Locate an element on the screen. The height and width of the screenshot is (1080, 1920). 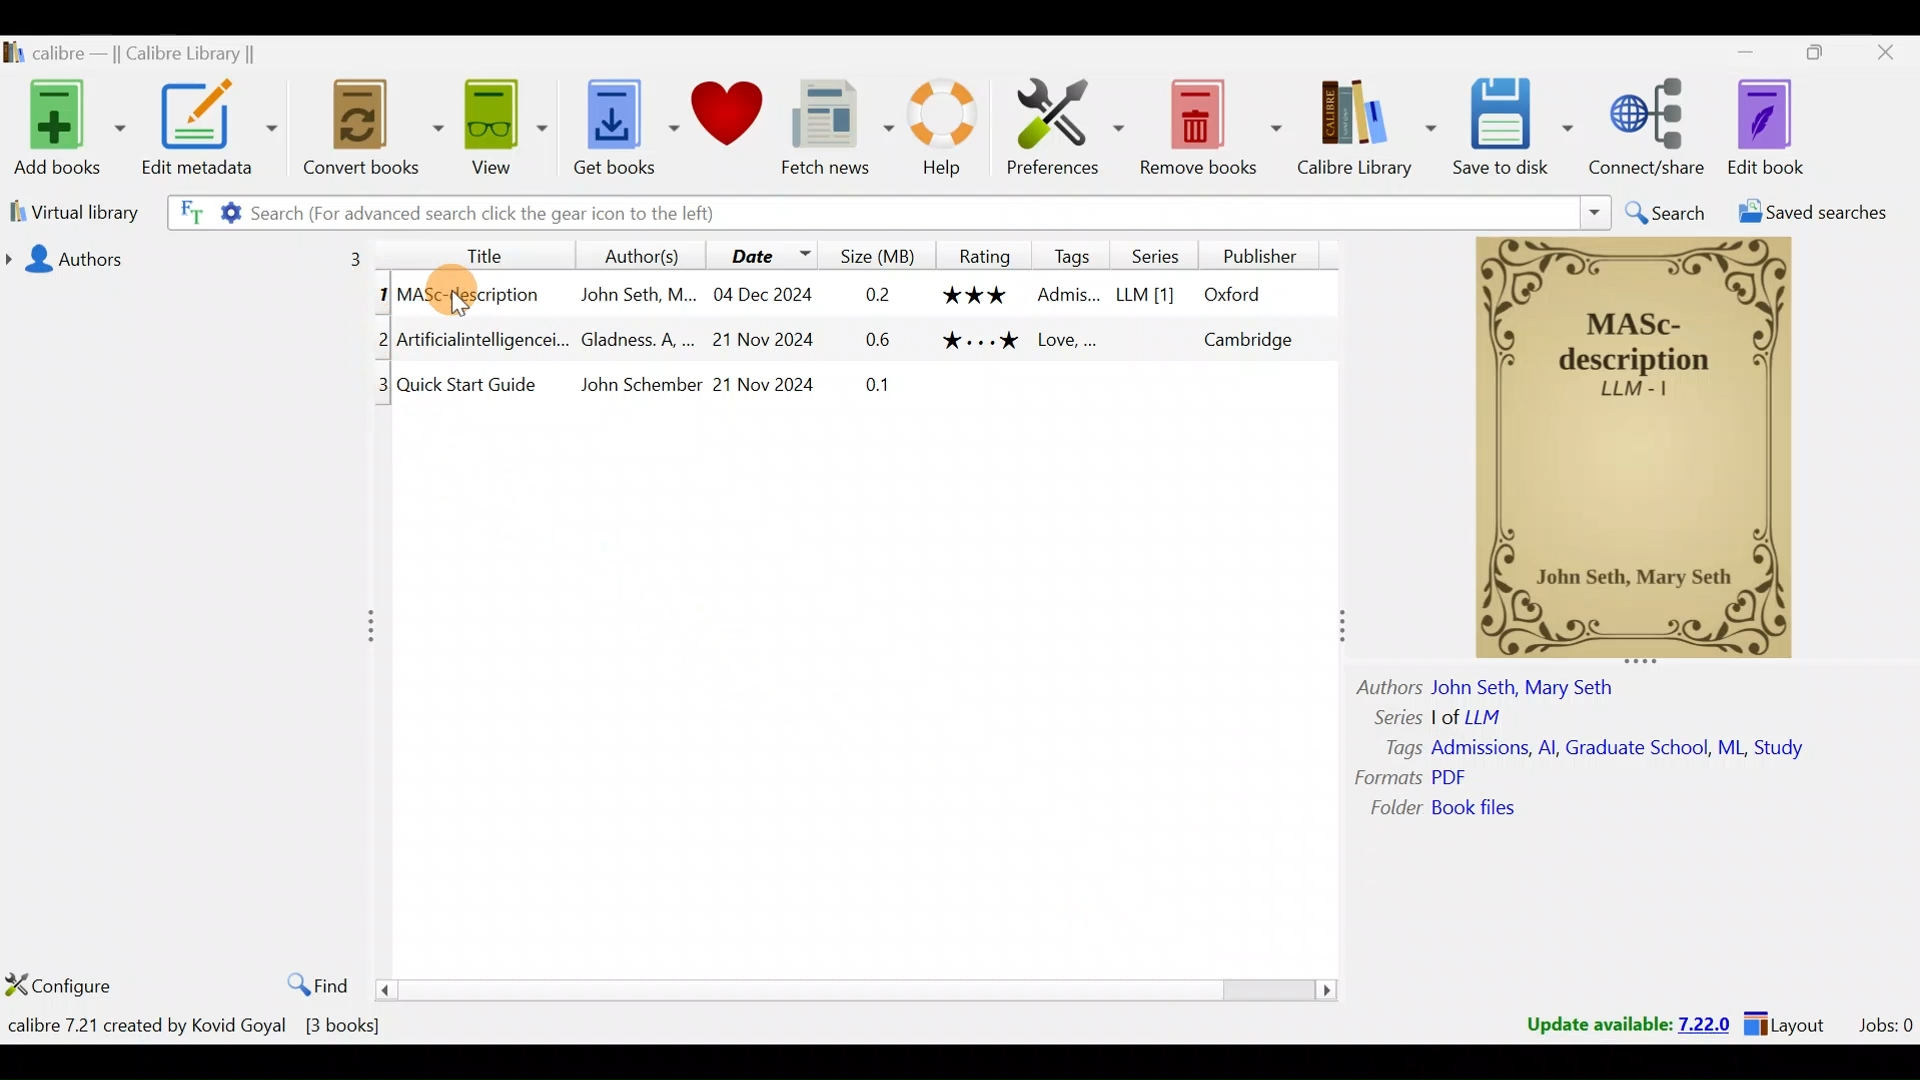
Calibre library is located at coordinates (160, 56).